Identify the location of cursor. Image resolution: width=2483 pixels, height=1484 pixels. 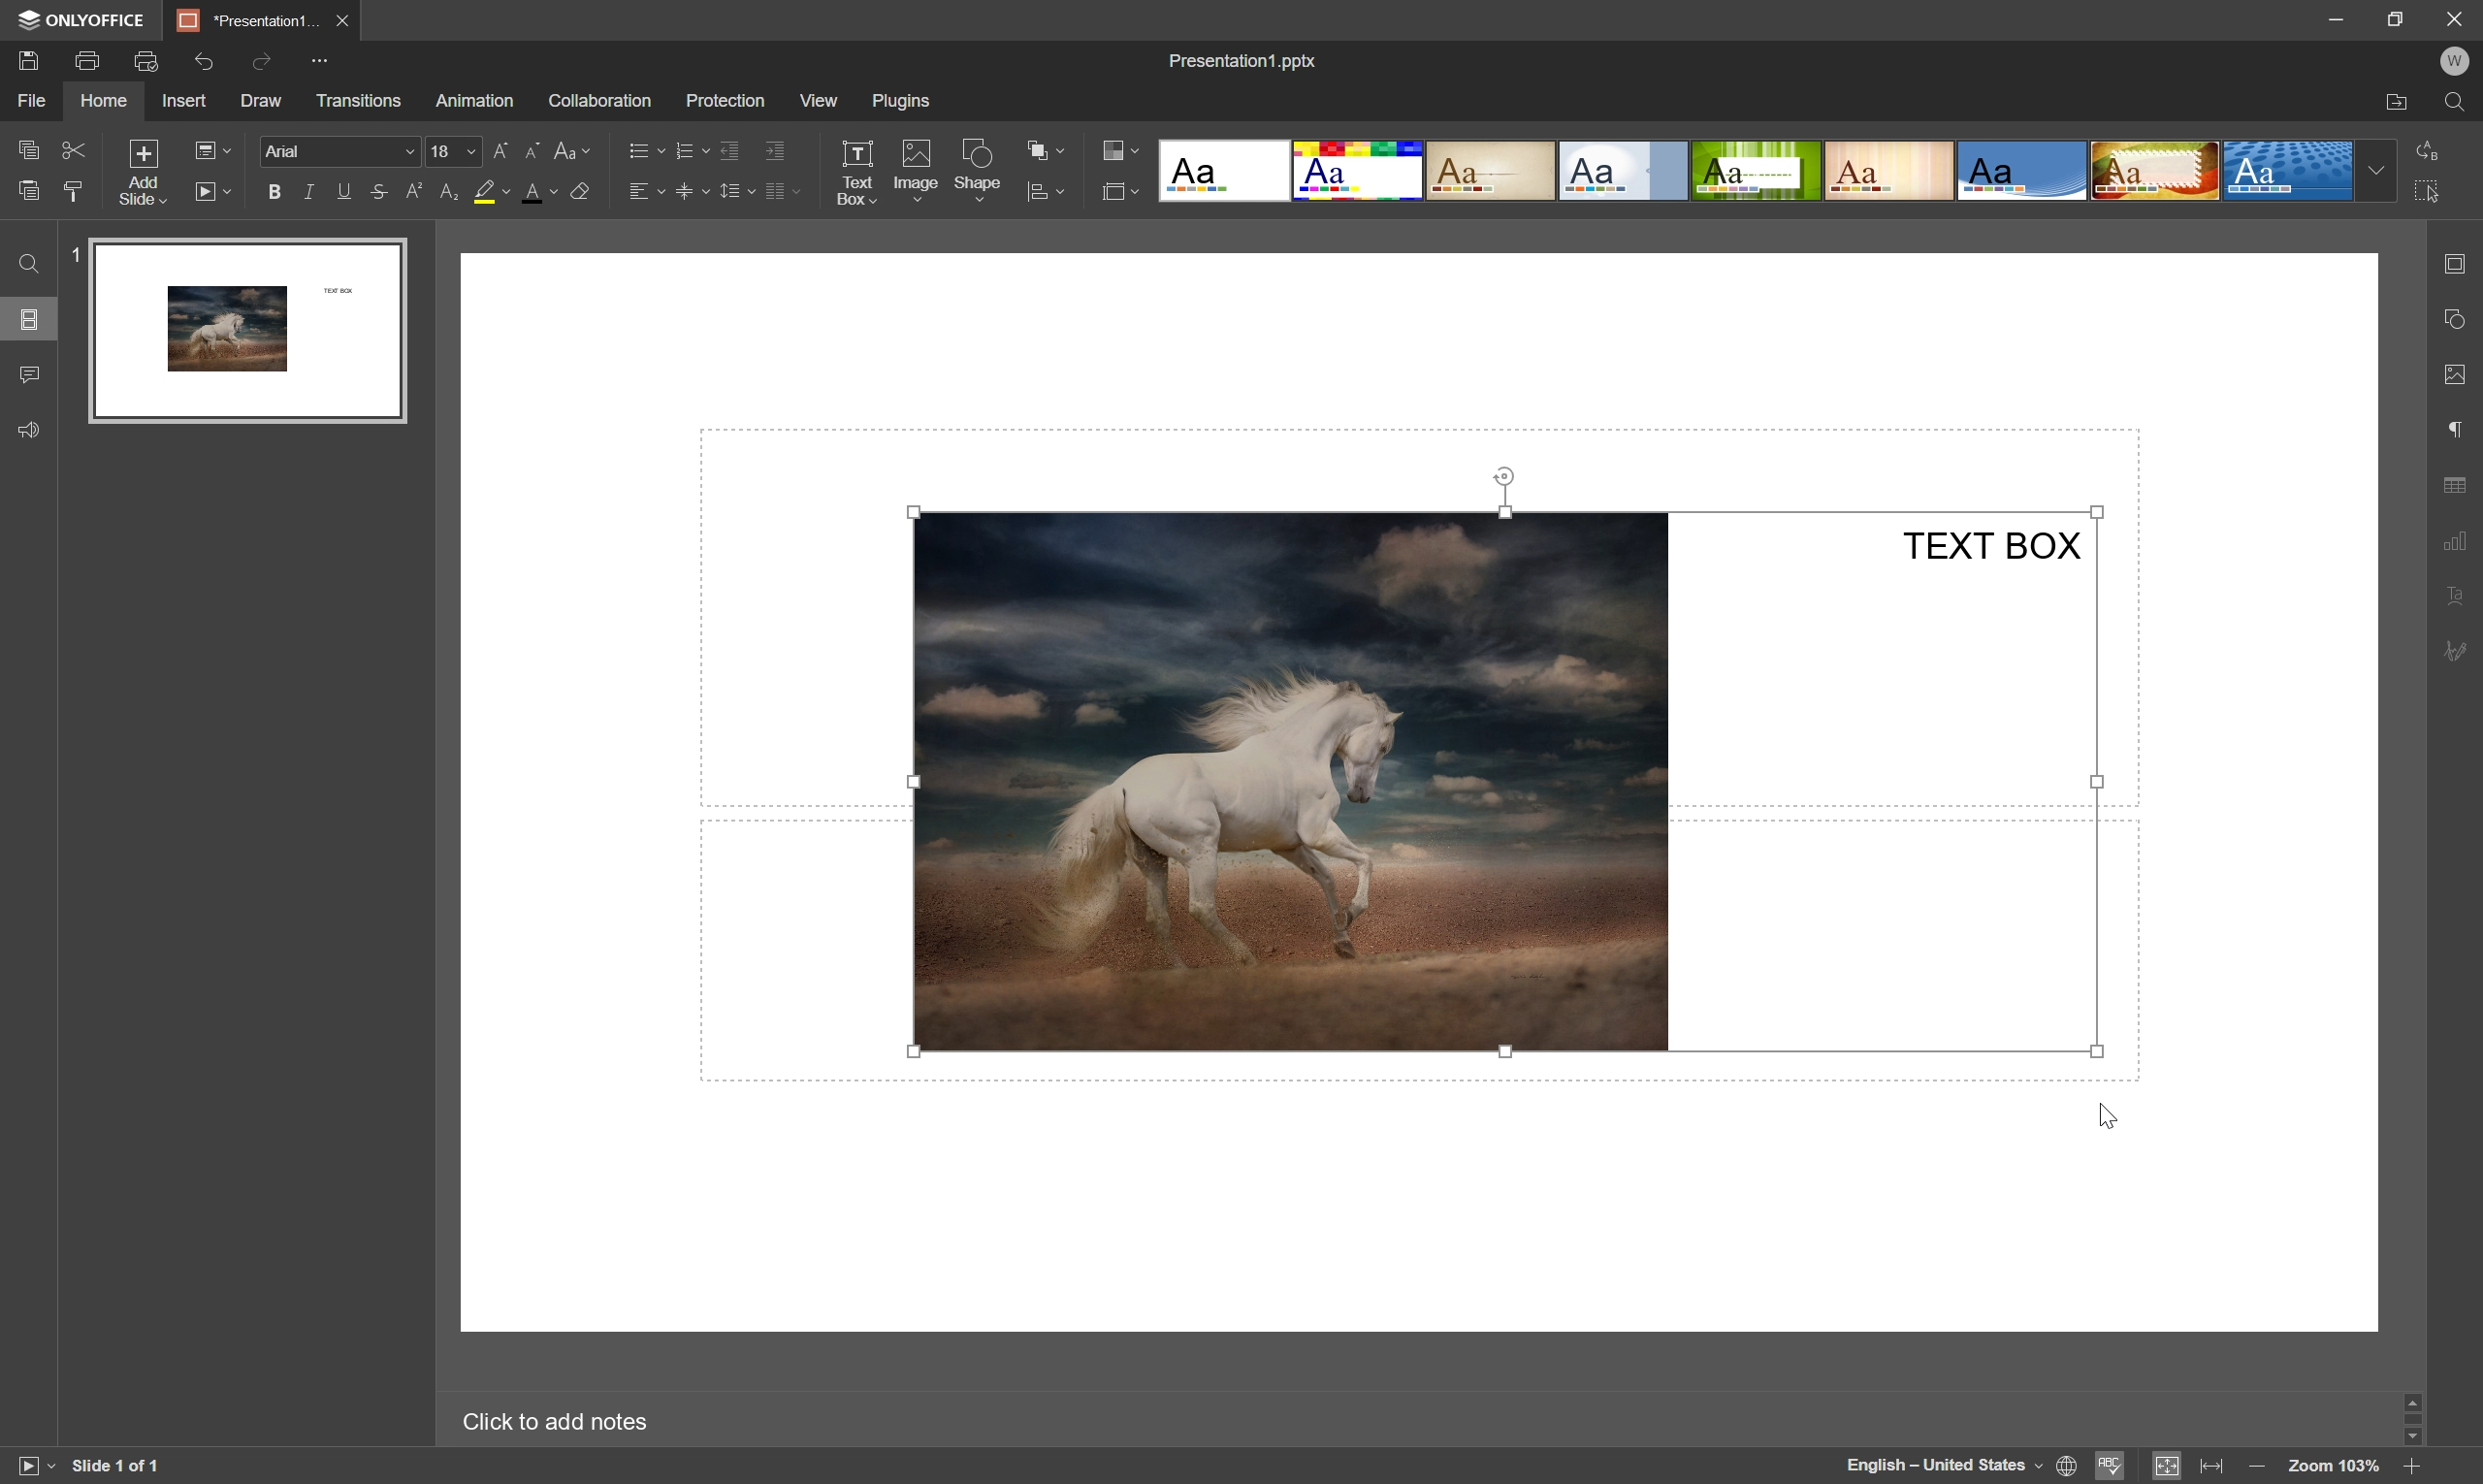
(2108, 1116).